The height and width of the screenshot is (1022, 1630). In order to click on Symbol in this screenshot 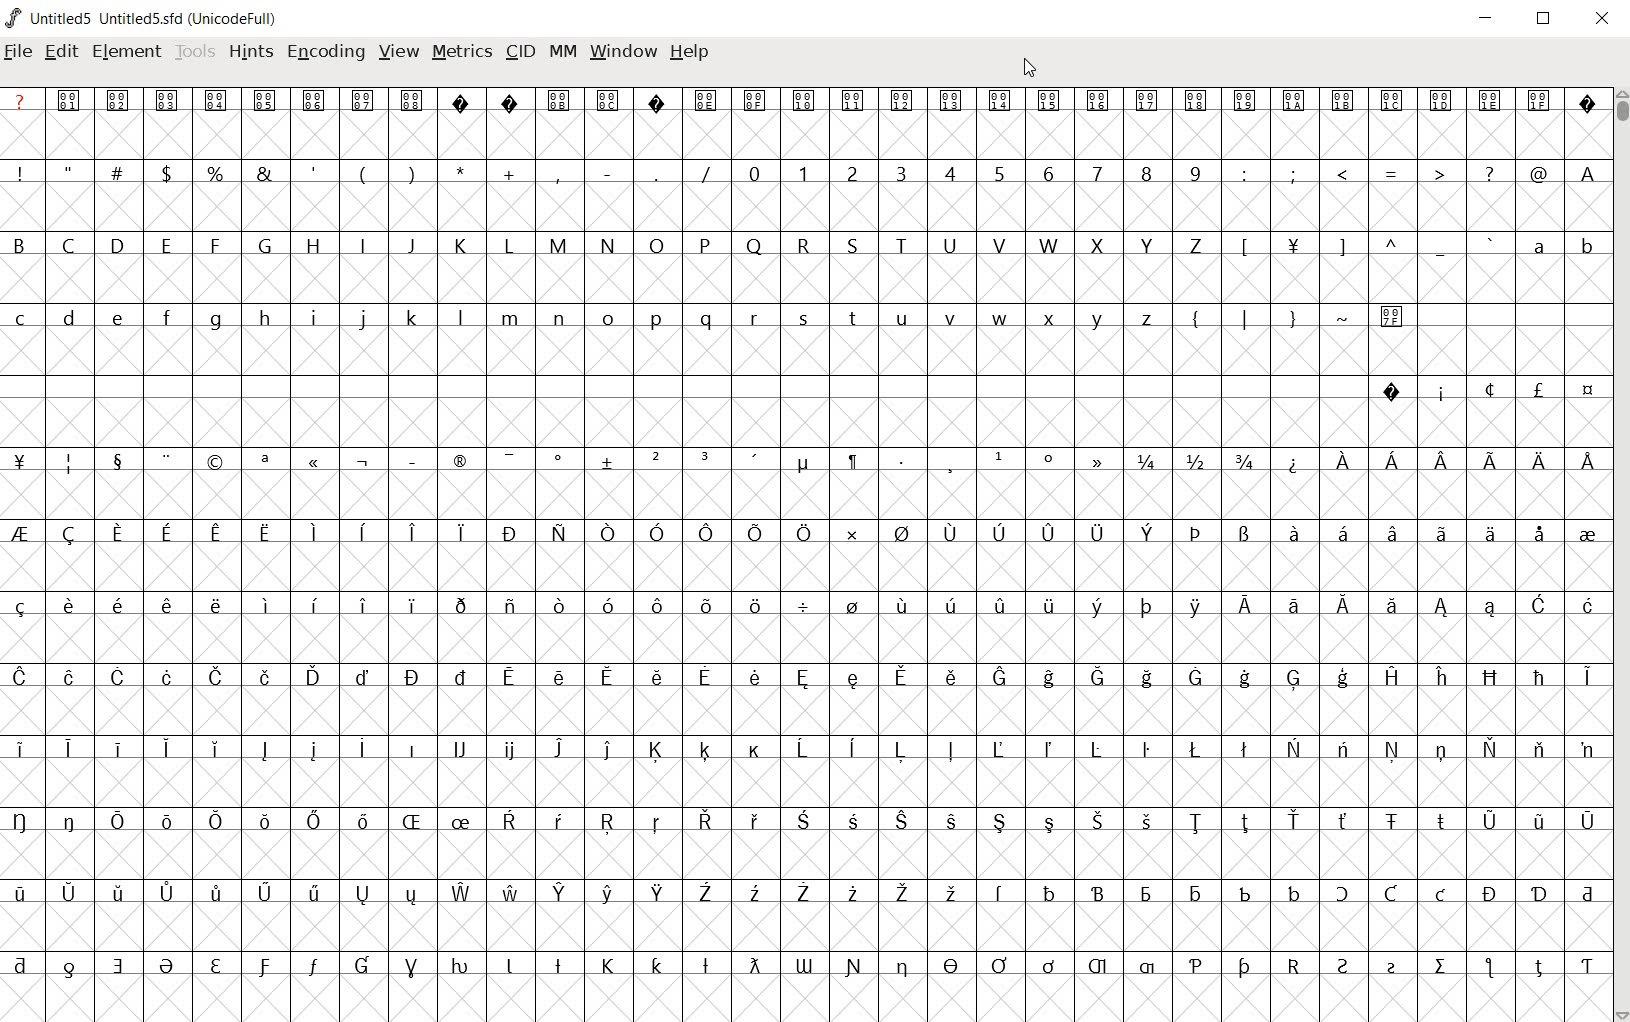, I will do `click(314, 894)`.